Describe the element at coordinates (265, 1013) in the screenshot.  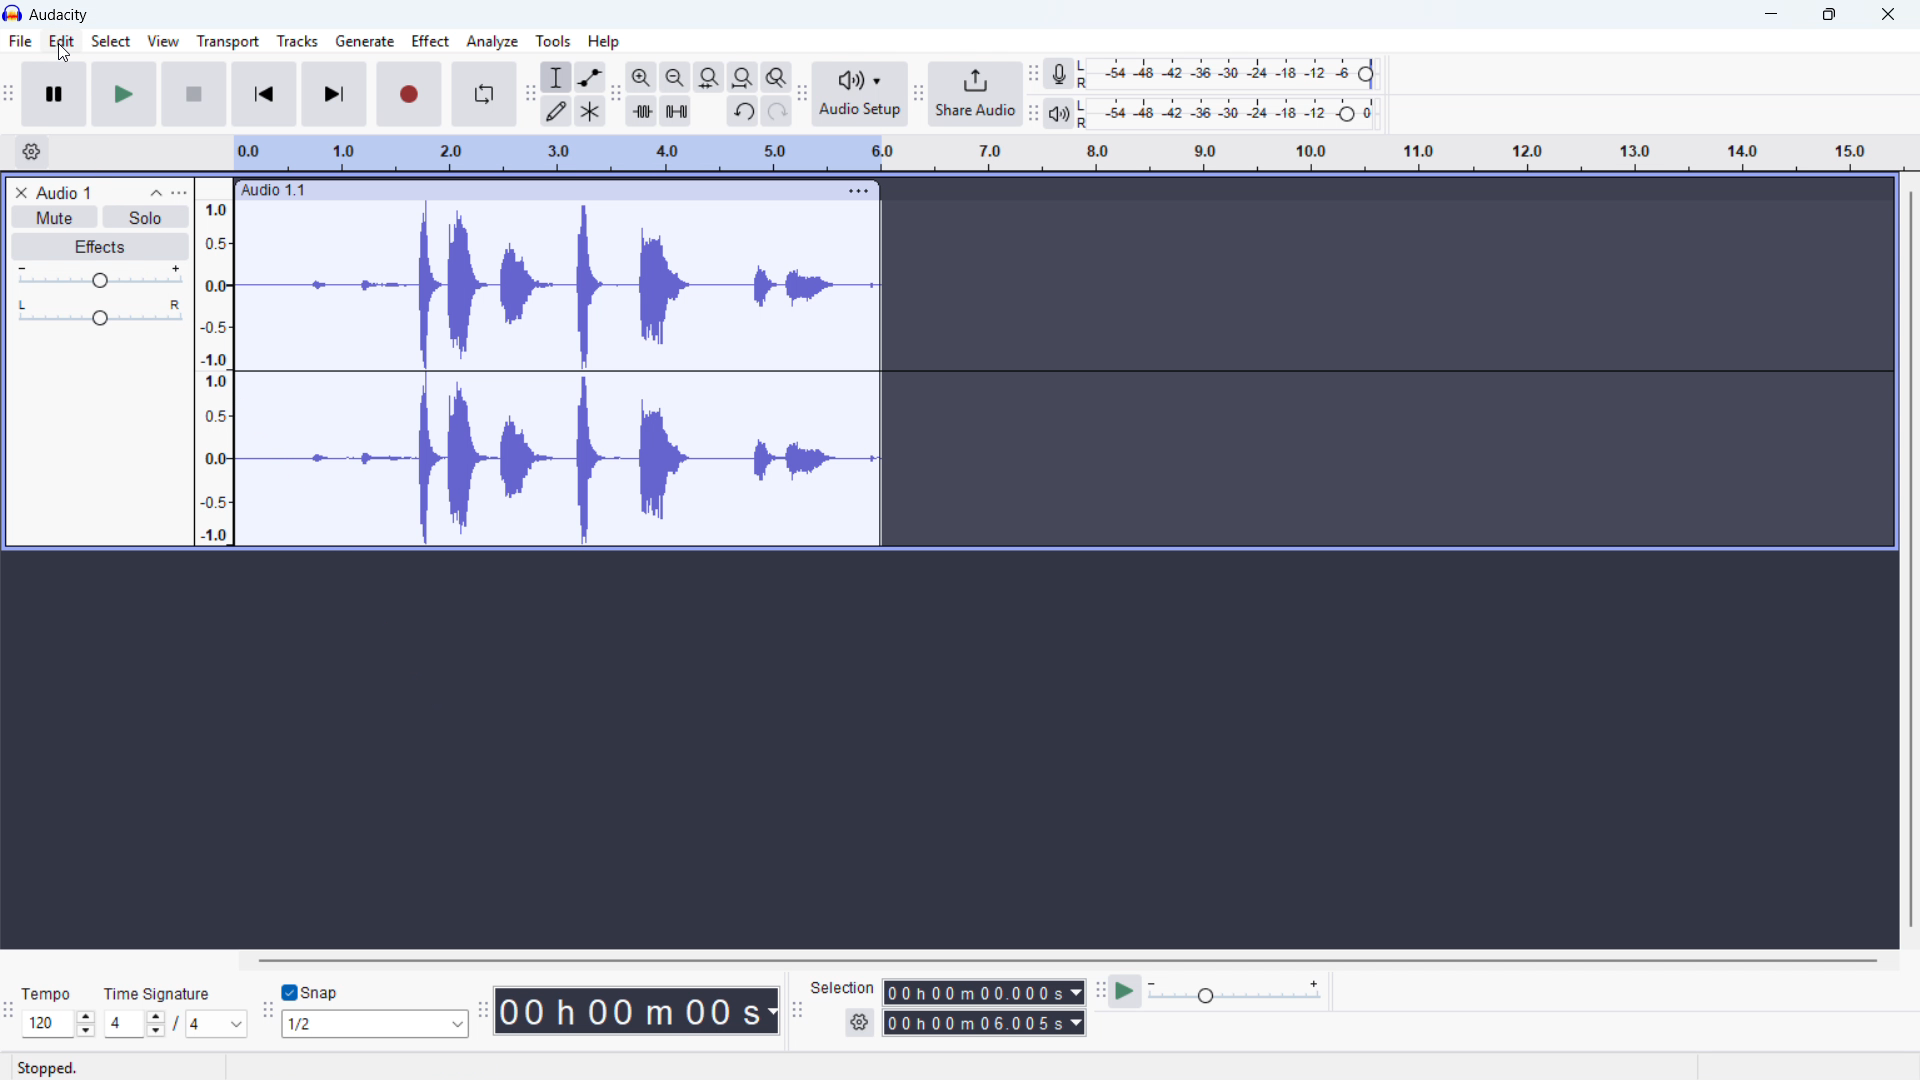
I see `snapping toolbar` at that location.